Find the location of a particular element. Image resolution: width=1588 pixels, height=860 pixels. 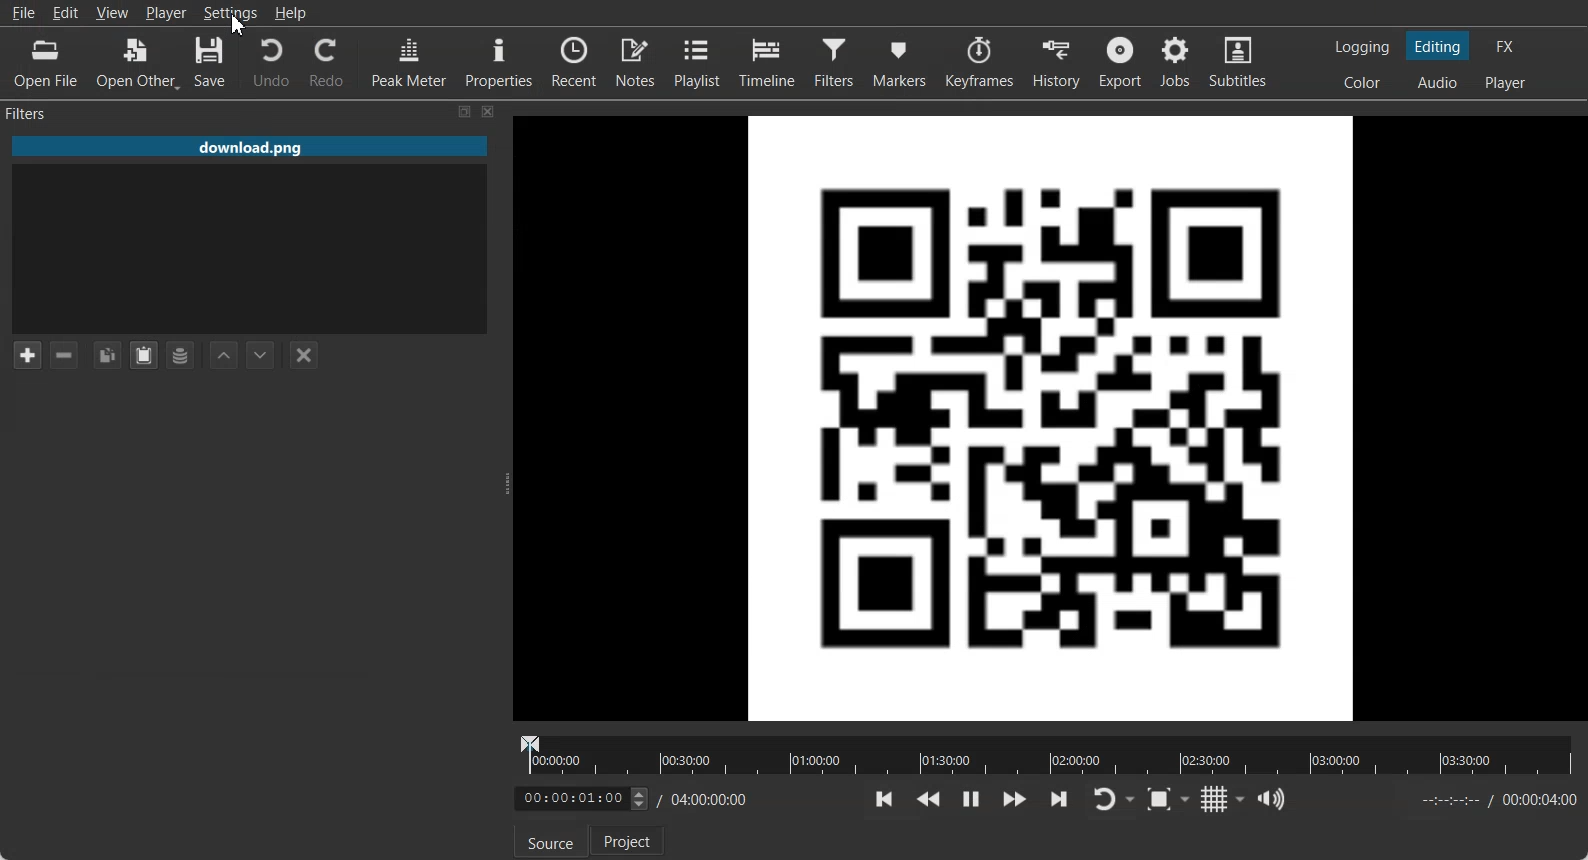

Open Other is located at coordinates (137, 63).